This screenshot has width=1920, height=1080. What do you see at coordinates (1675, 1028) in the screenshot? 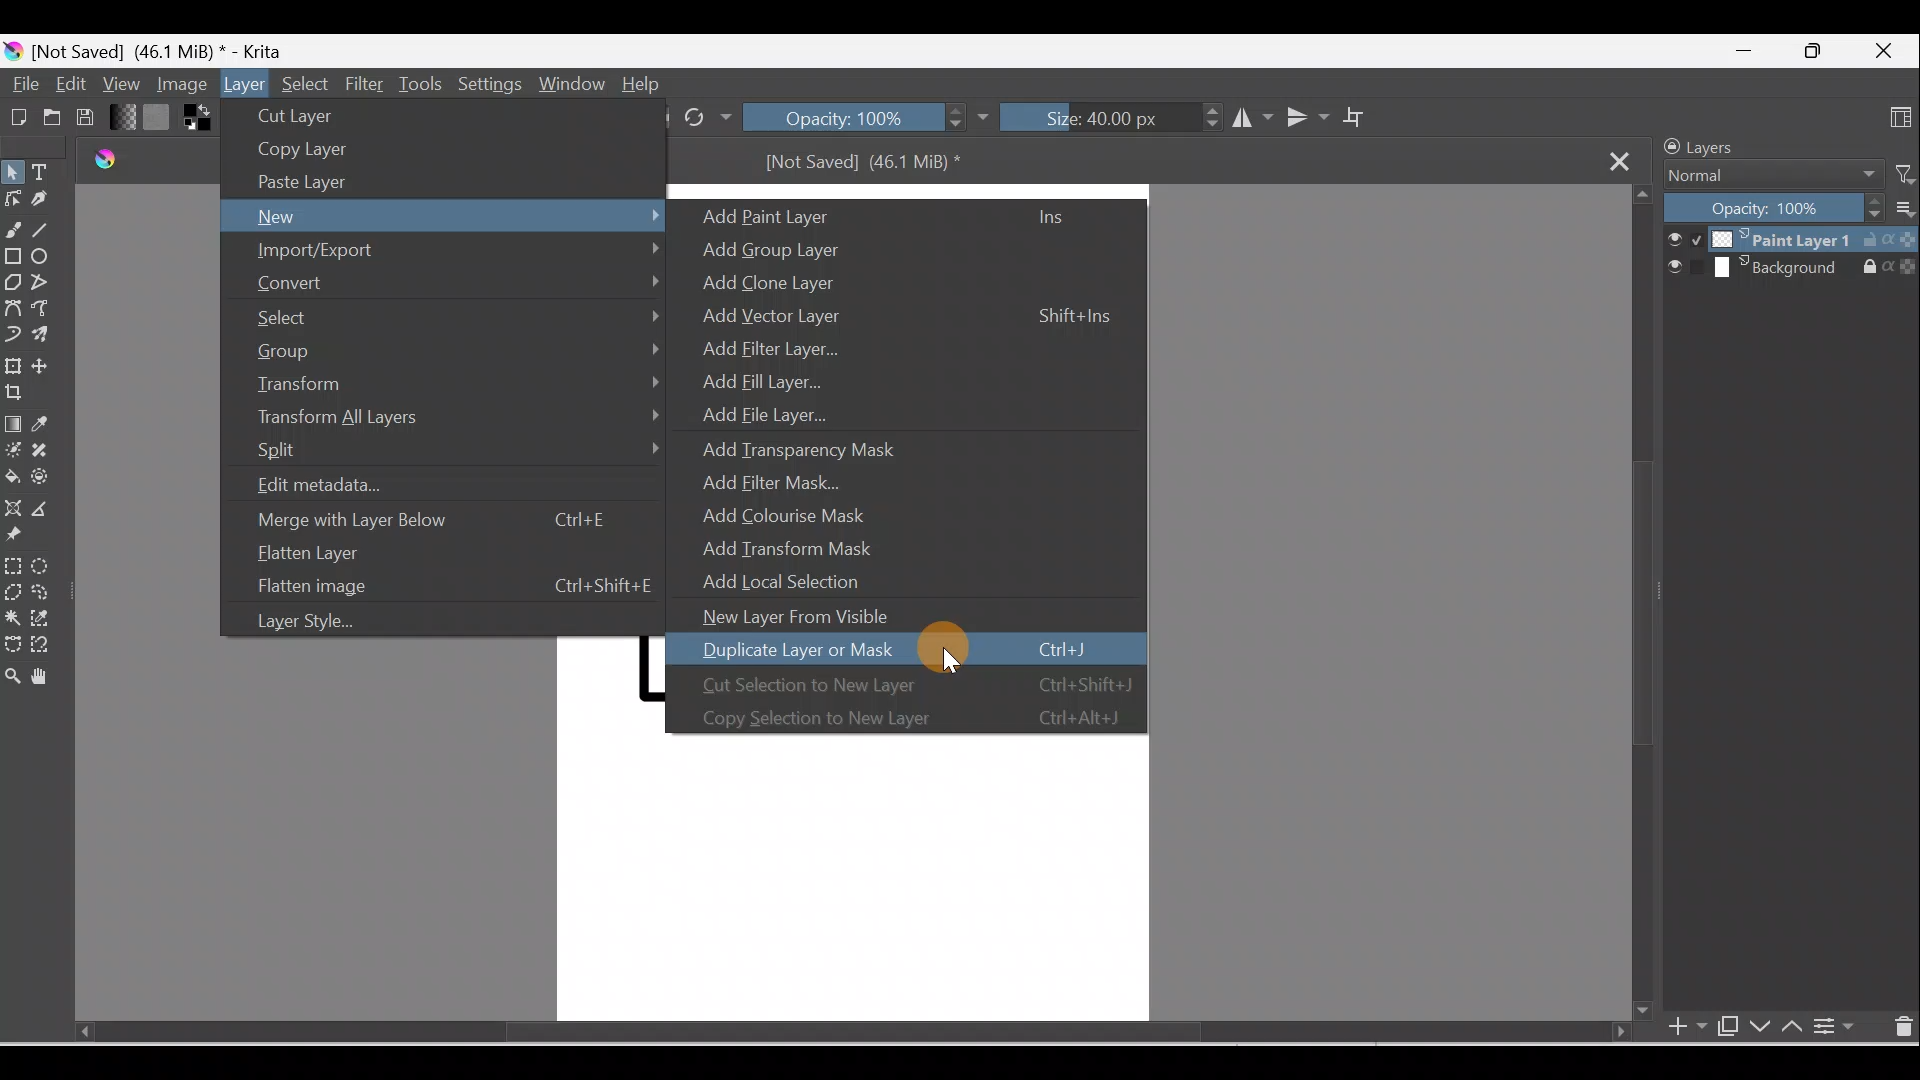
I see `Add layer` at bounding box center [1675, 1028].